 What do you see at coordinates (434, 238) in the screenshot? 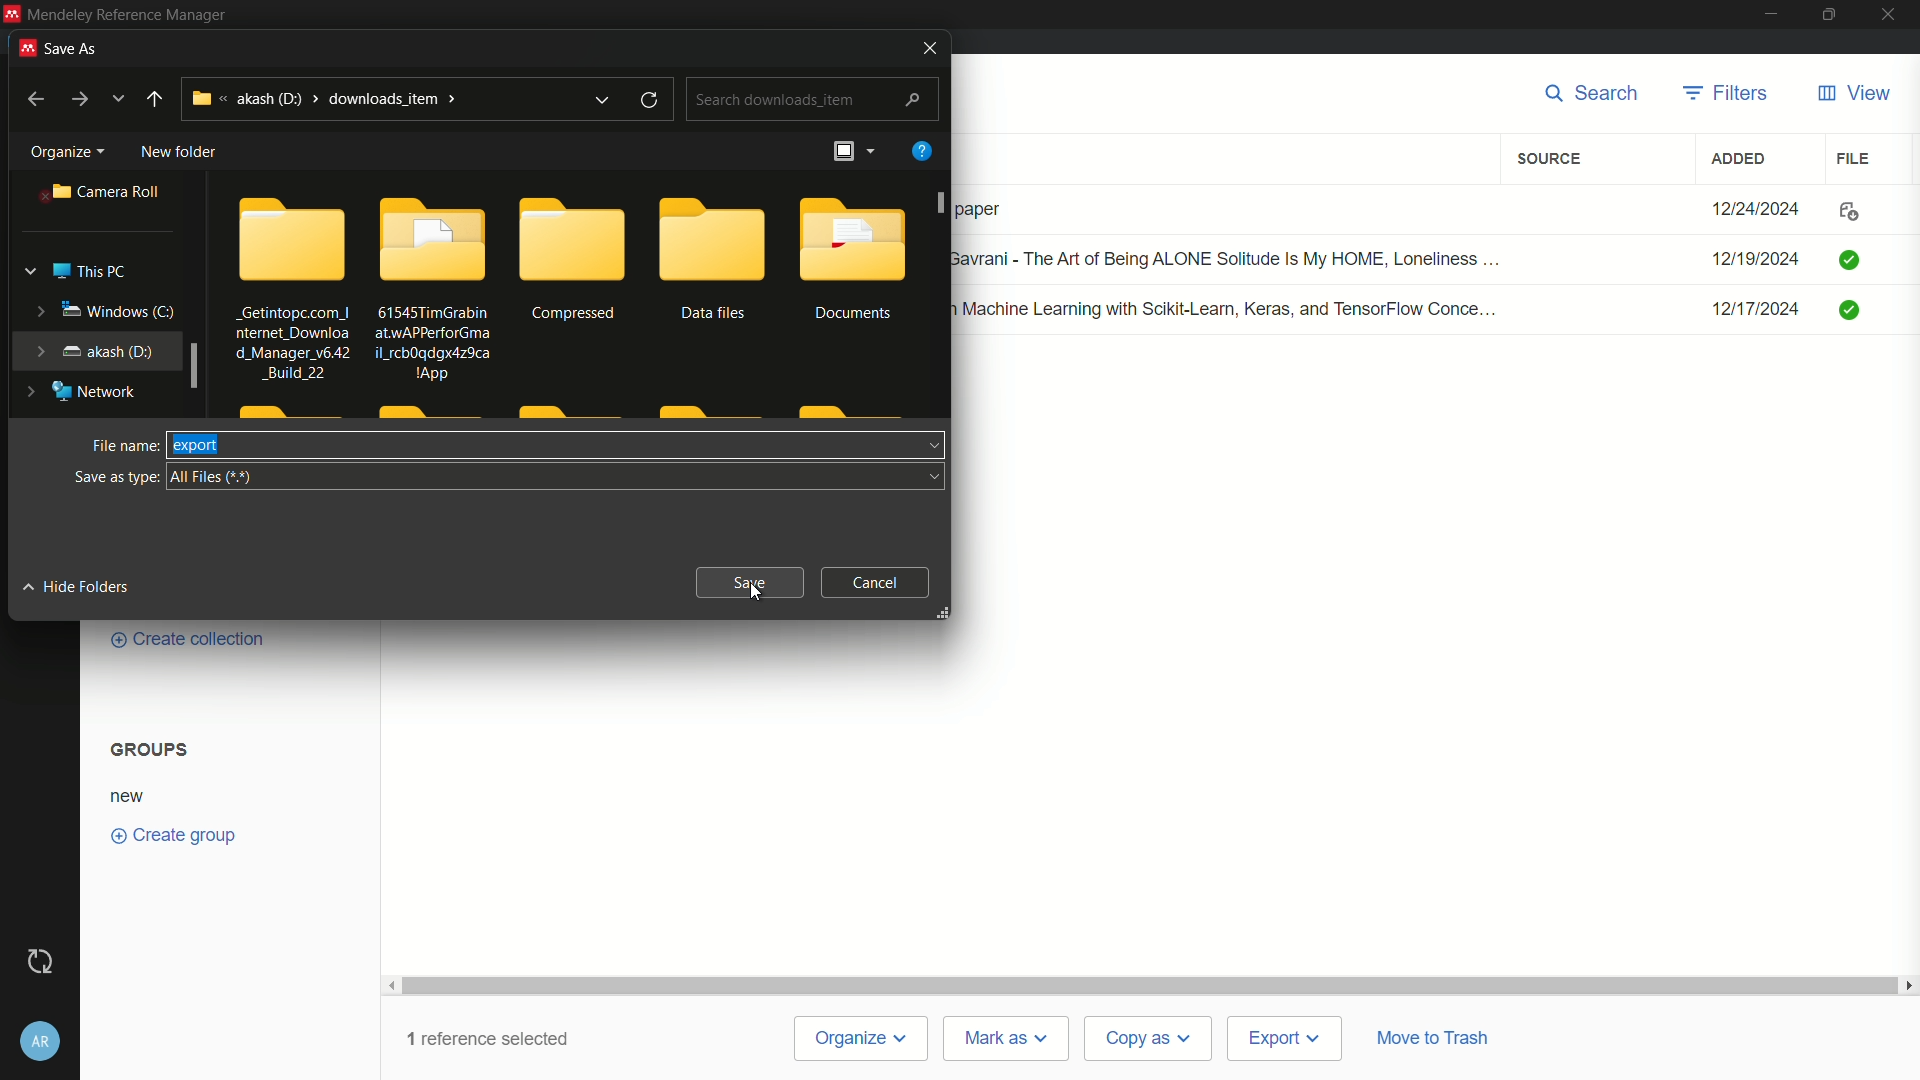
I see `folder` at bounding box center [434, 238].